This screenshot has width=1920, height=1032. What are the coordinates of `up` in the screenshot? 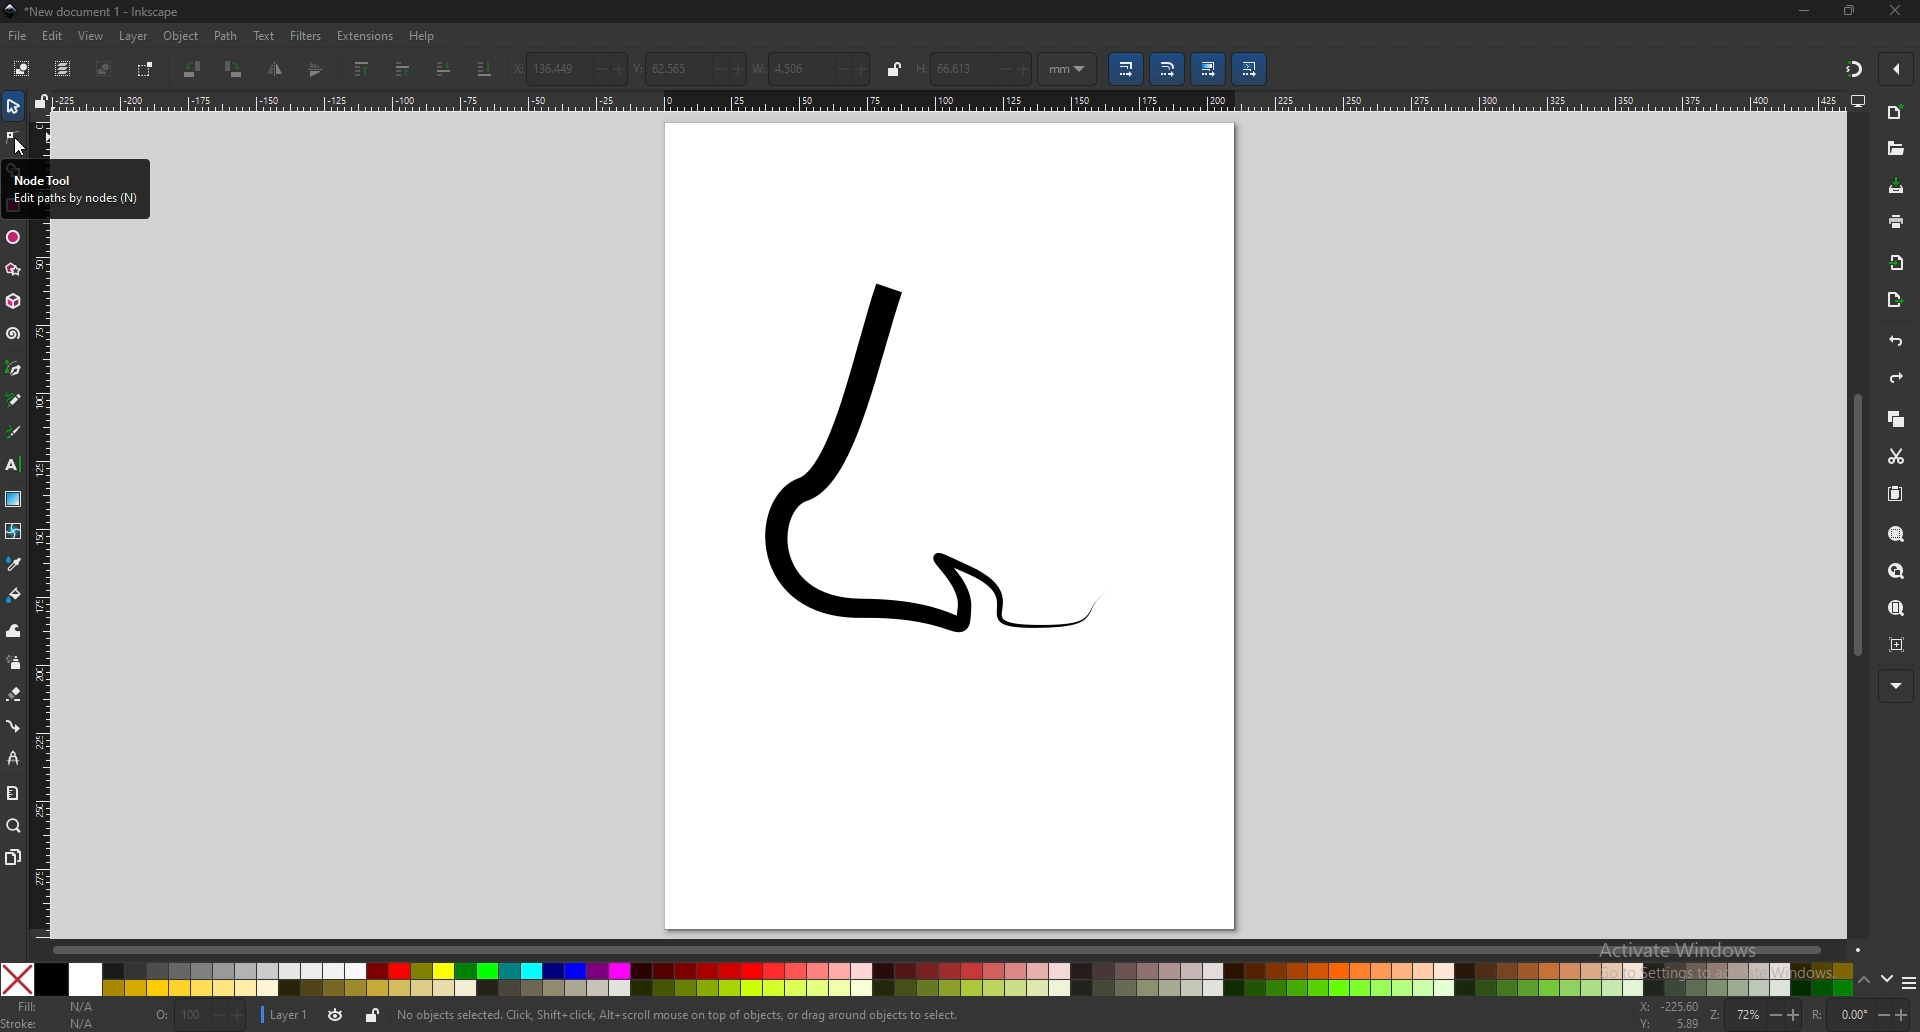 It's located at (1865, 981).